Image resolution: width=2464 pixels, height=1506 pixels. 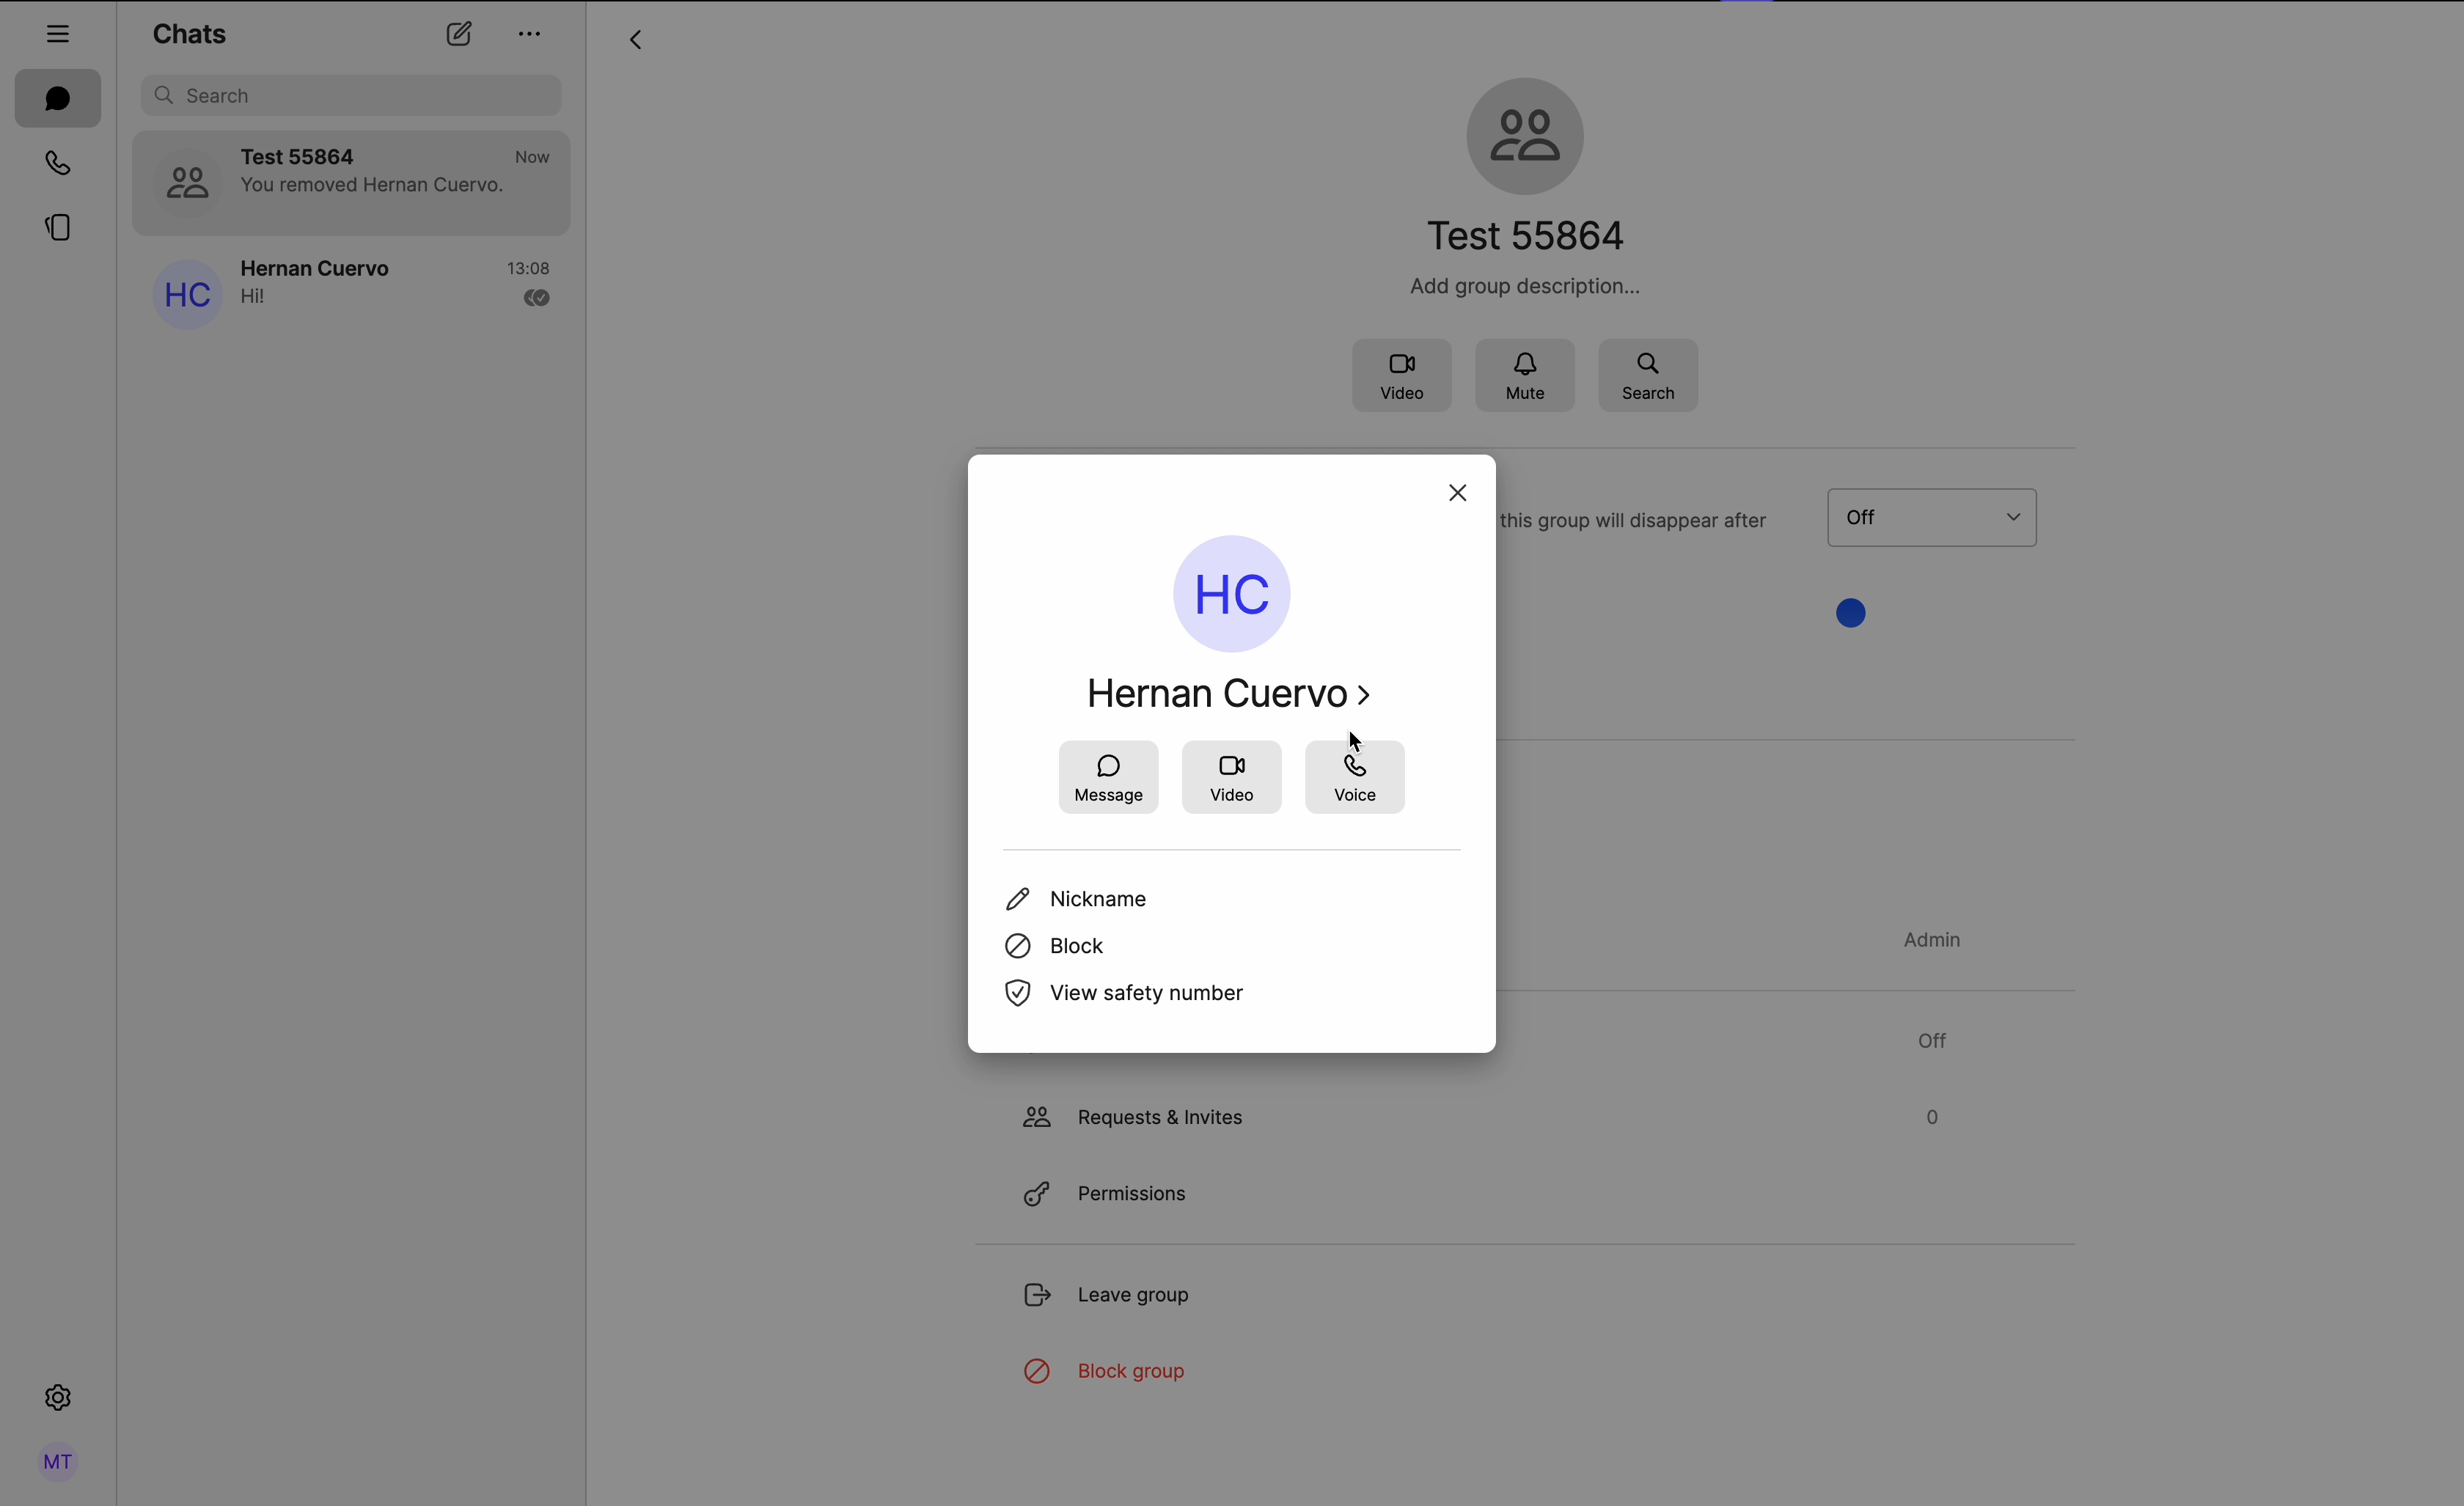 I want to click on request & invites, so click(x=1487, y=1113).